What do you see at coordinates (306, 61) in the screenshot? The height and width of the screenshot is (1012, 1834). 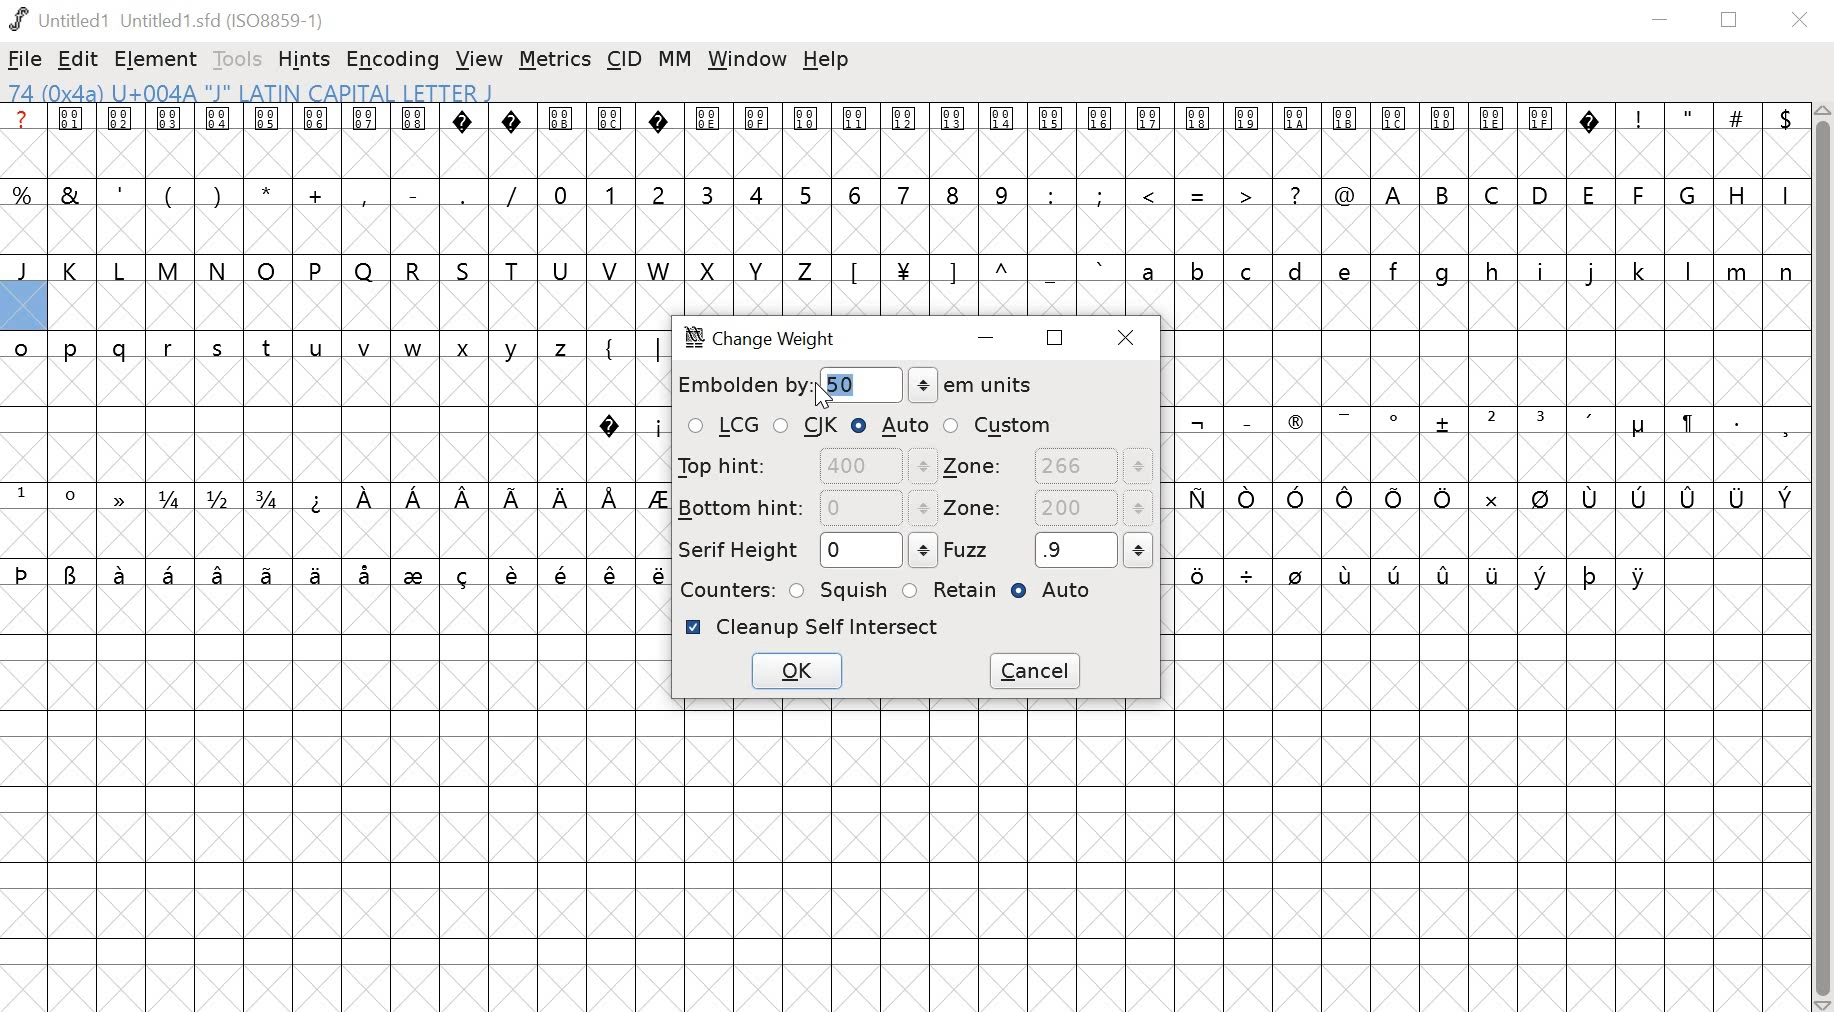 I see `HINTS` at bounding box center [306, 61].